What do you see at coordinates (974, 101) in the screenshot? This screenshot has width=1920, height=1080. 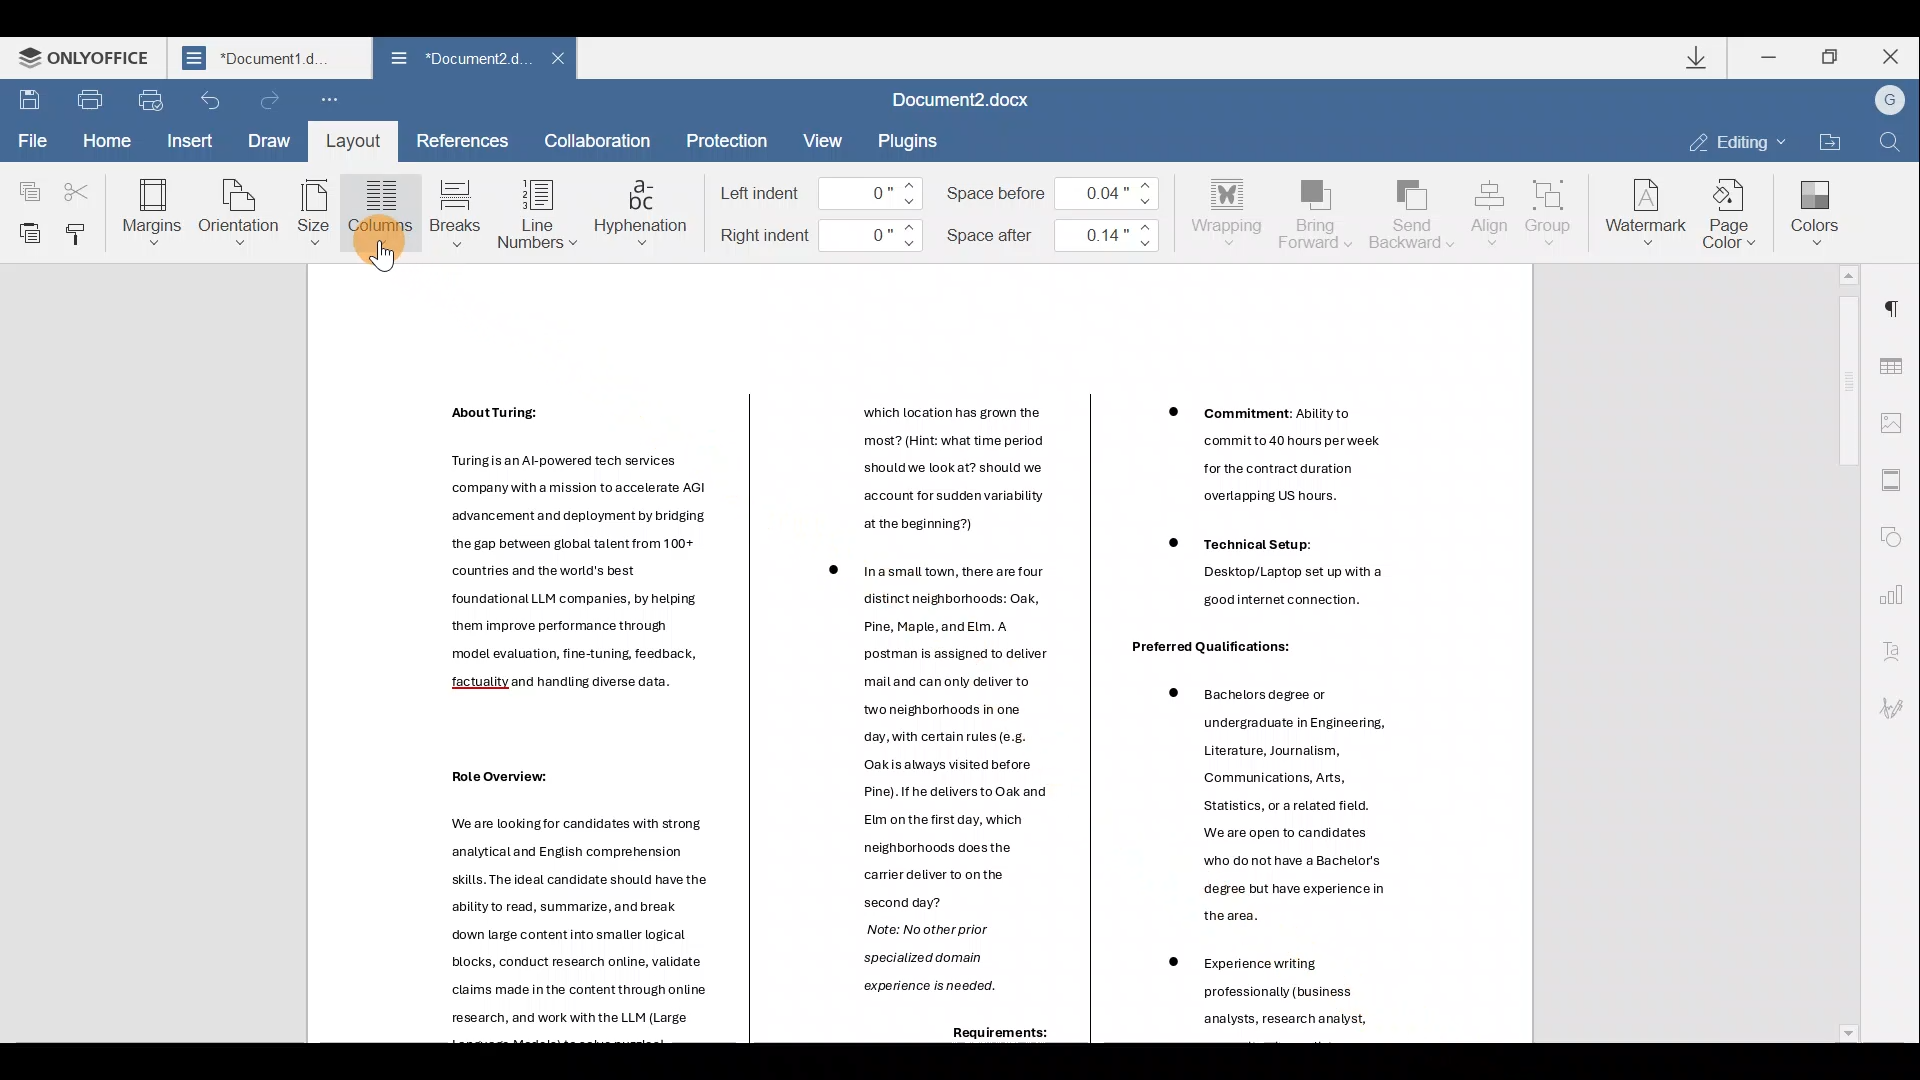 I see `Document2.docx` at bounding box center [974, 101].